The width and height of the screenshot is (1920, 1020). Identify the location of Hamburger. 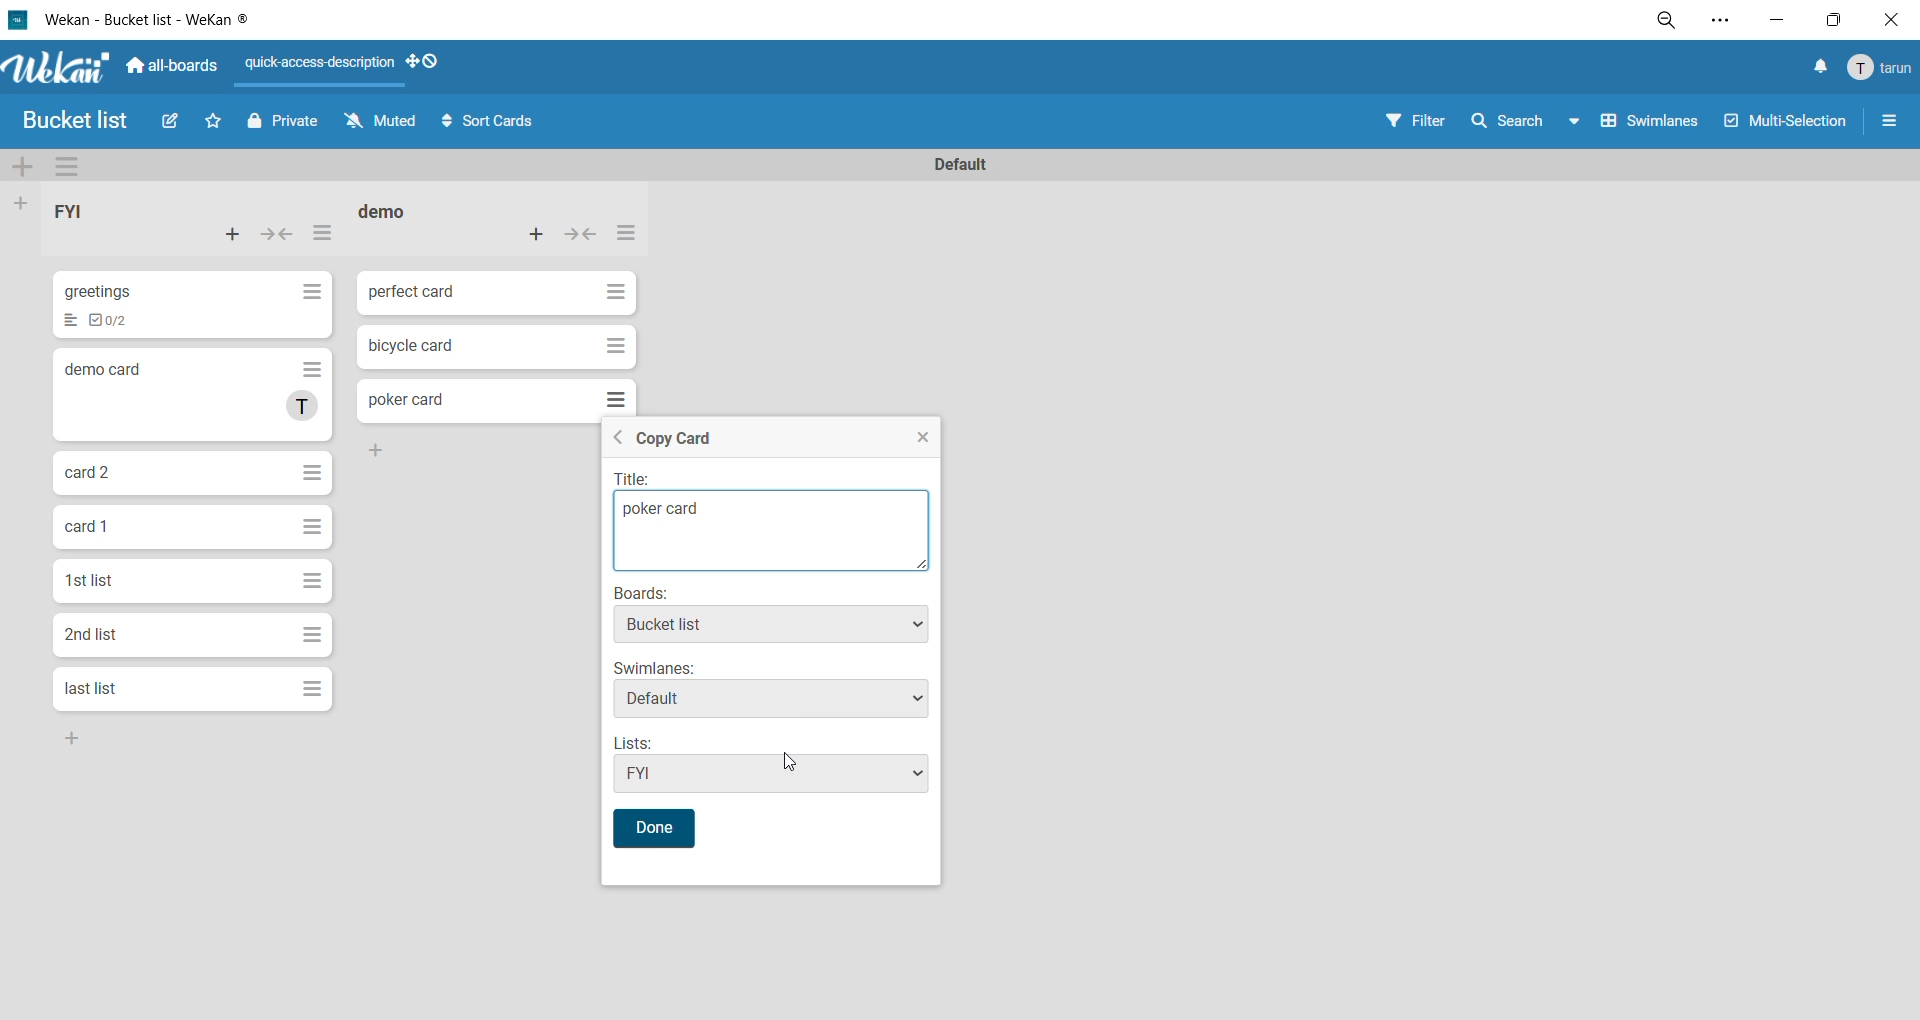
(316, 366).